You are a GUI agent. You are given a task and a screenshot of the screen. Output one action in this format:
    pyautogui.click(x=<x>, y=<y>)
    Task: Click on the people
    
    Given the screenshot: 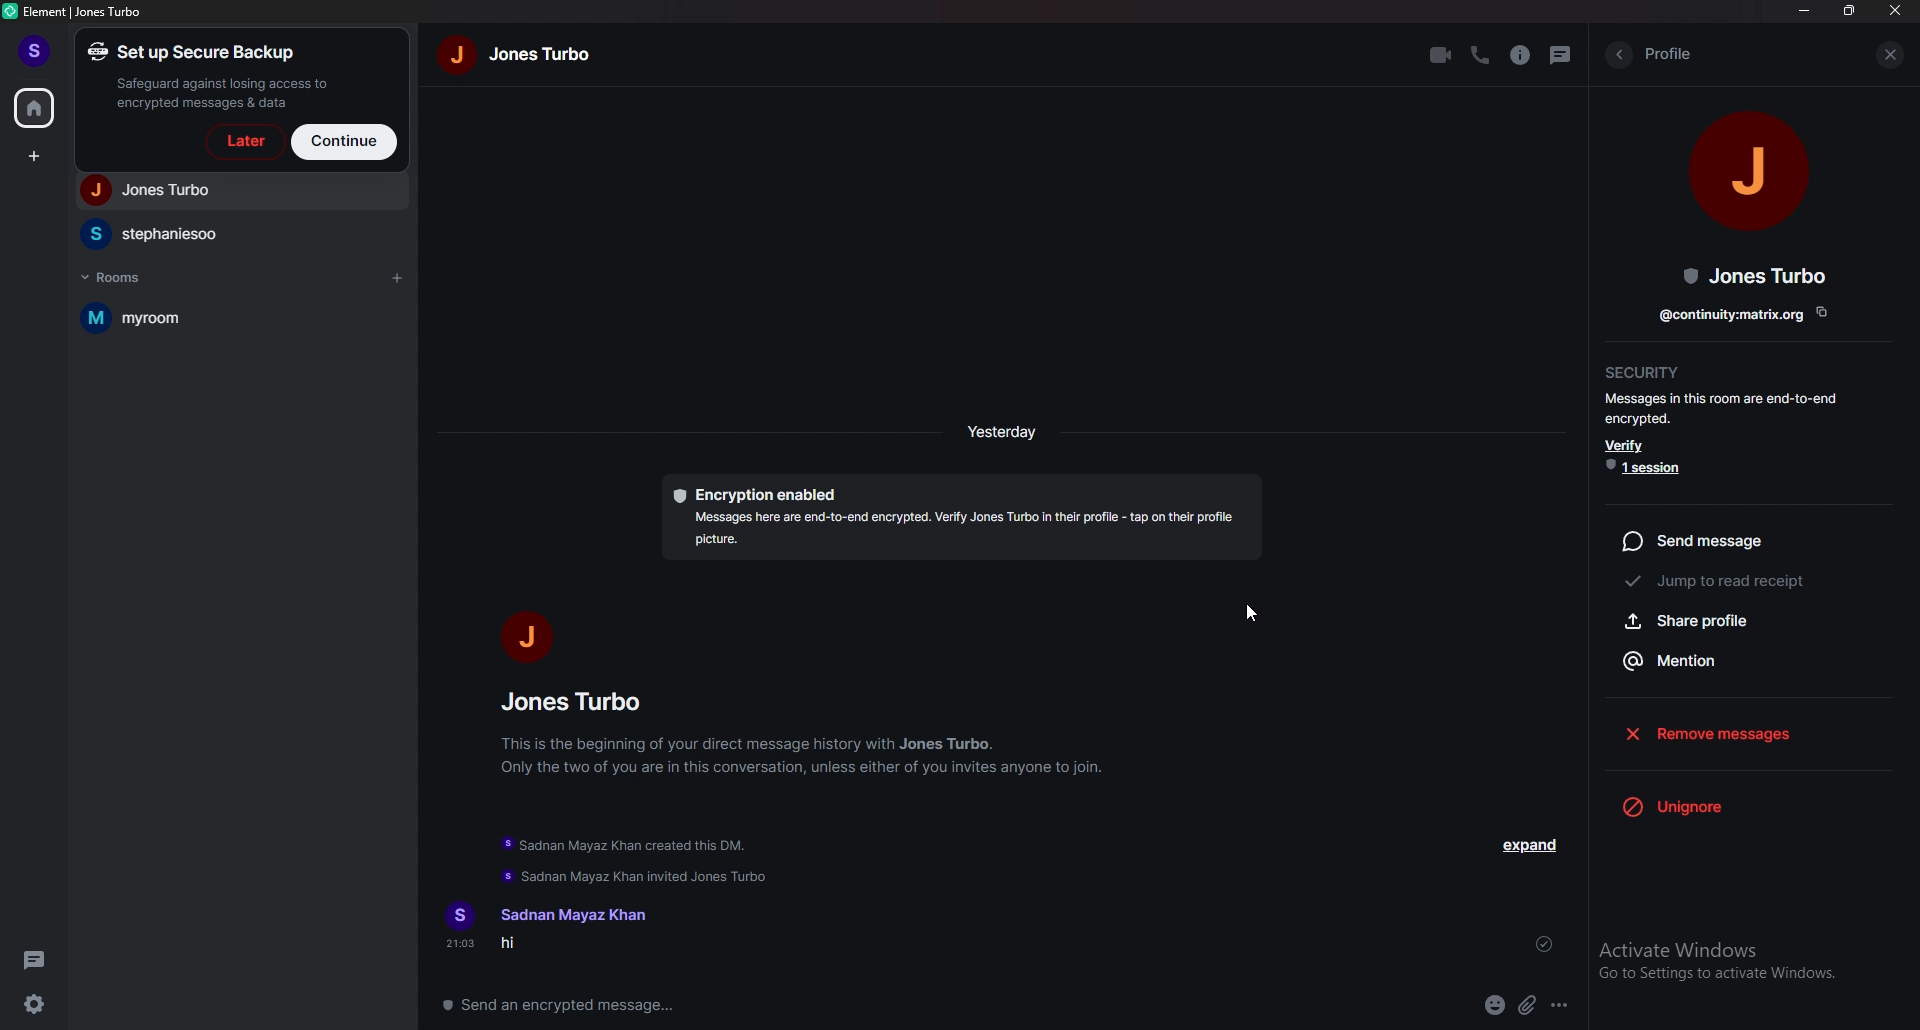 What is the action you would take?
    pyautogui.click(x=578, y=701)
    